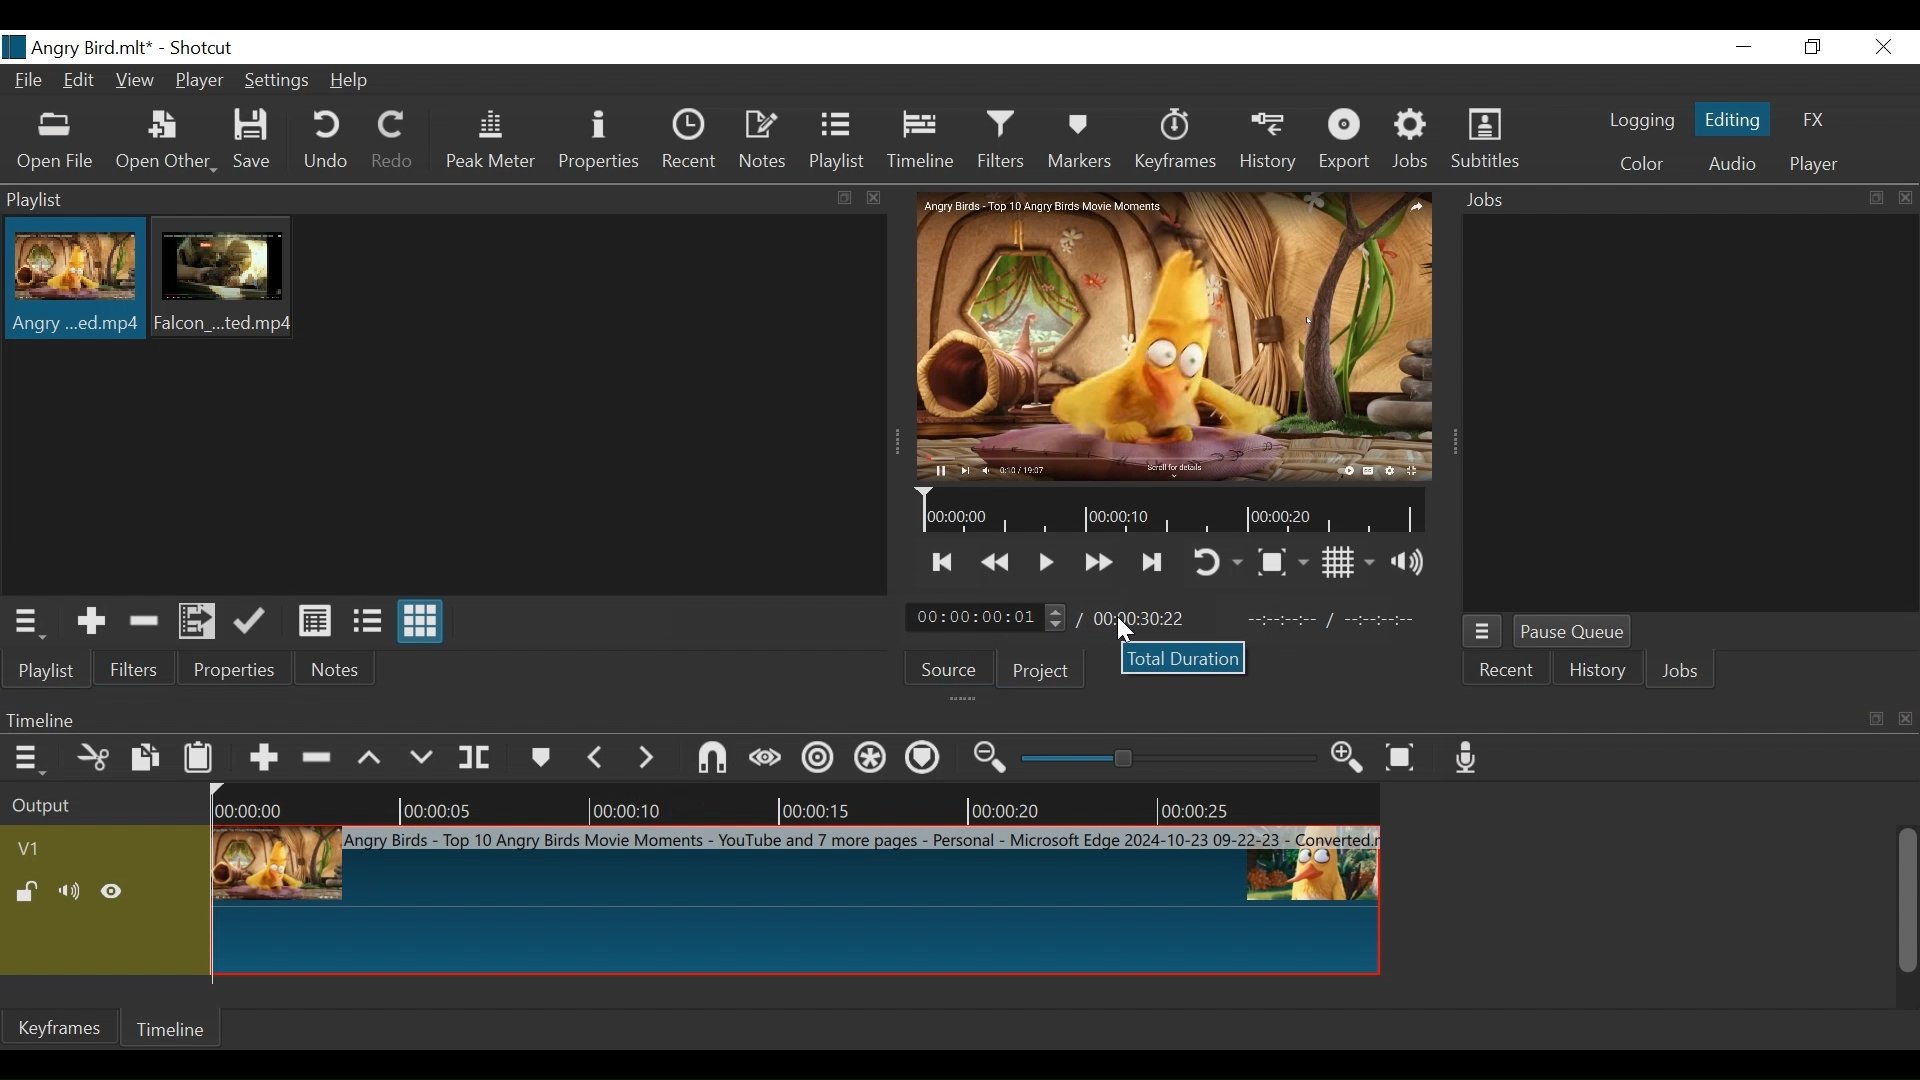 Image resolution: width=1920 pixels, height=1080 pixels. Describe the element at coordinates (1169, 511) in the screenshot. I see `Timeline` at that location.